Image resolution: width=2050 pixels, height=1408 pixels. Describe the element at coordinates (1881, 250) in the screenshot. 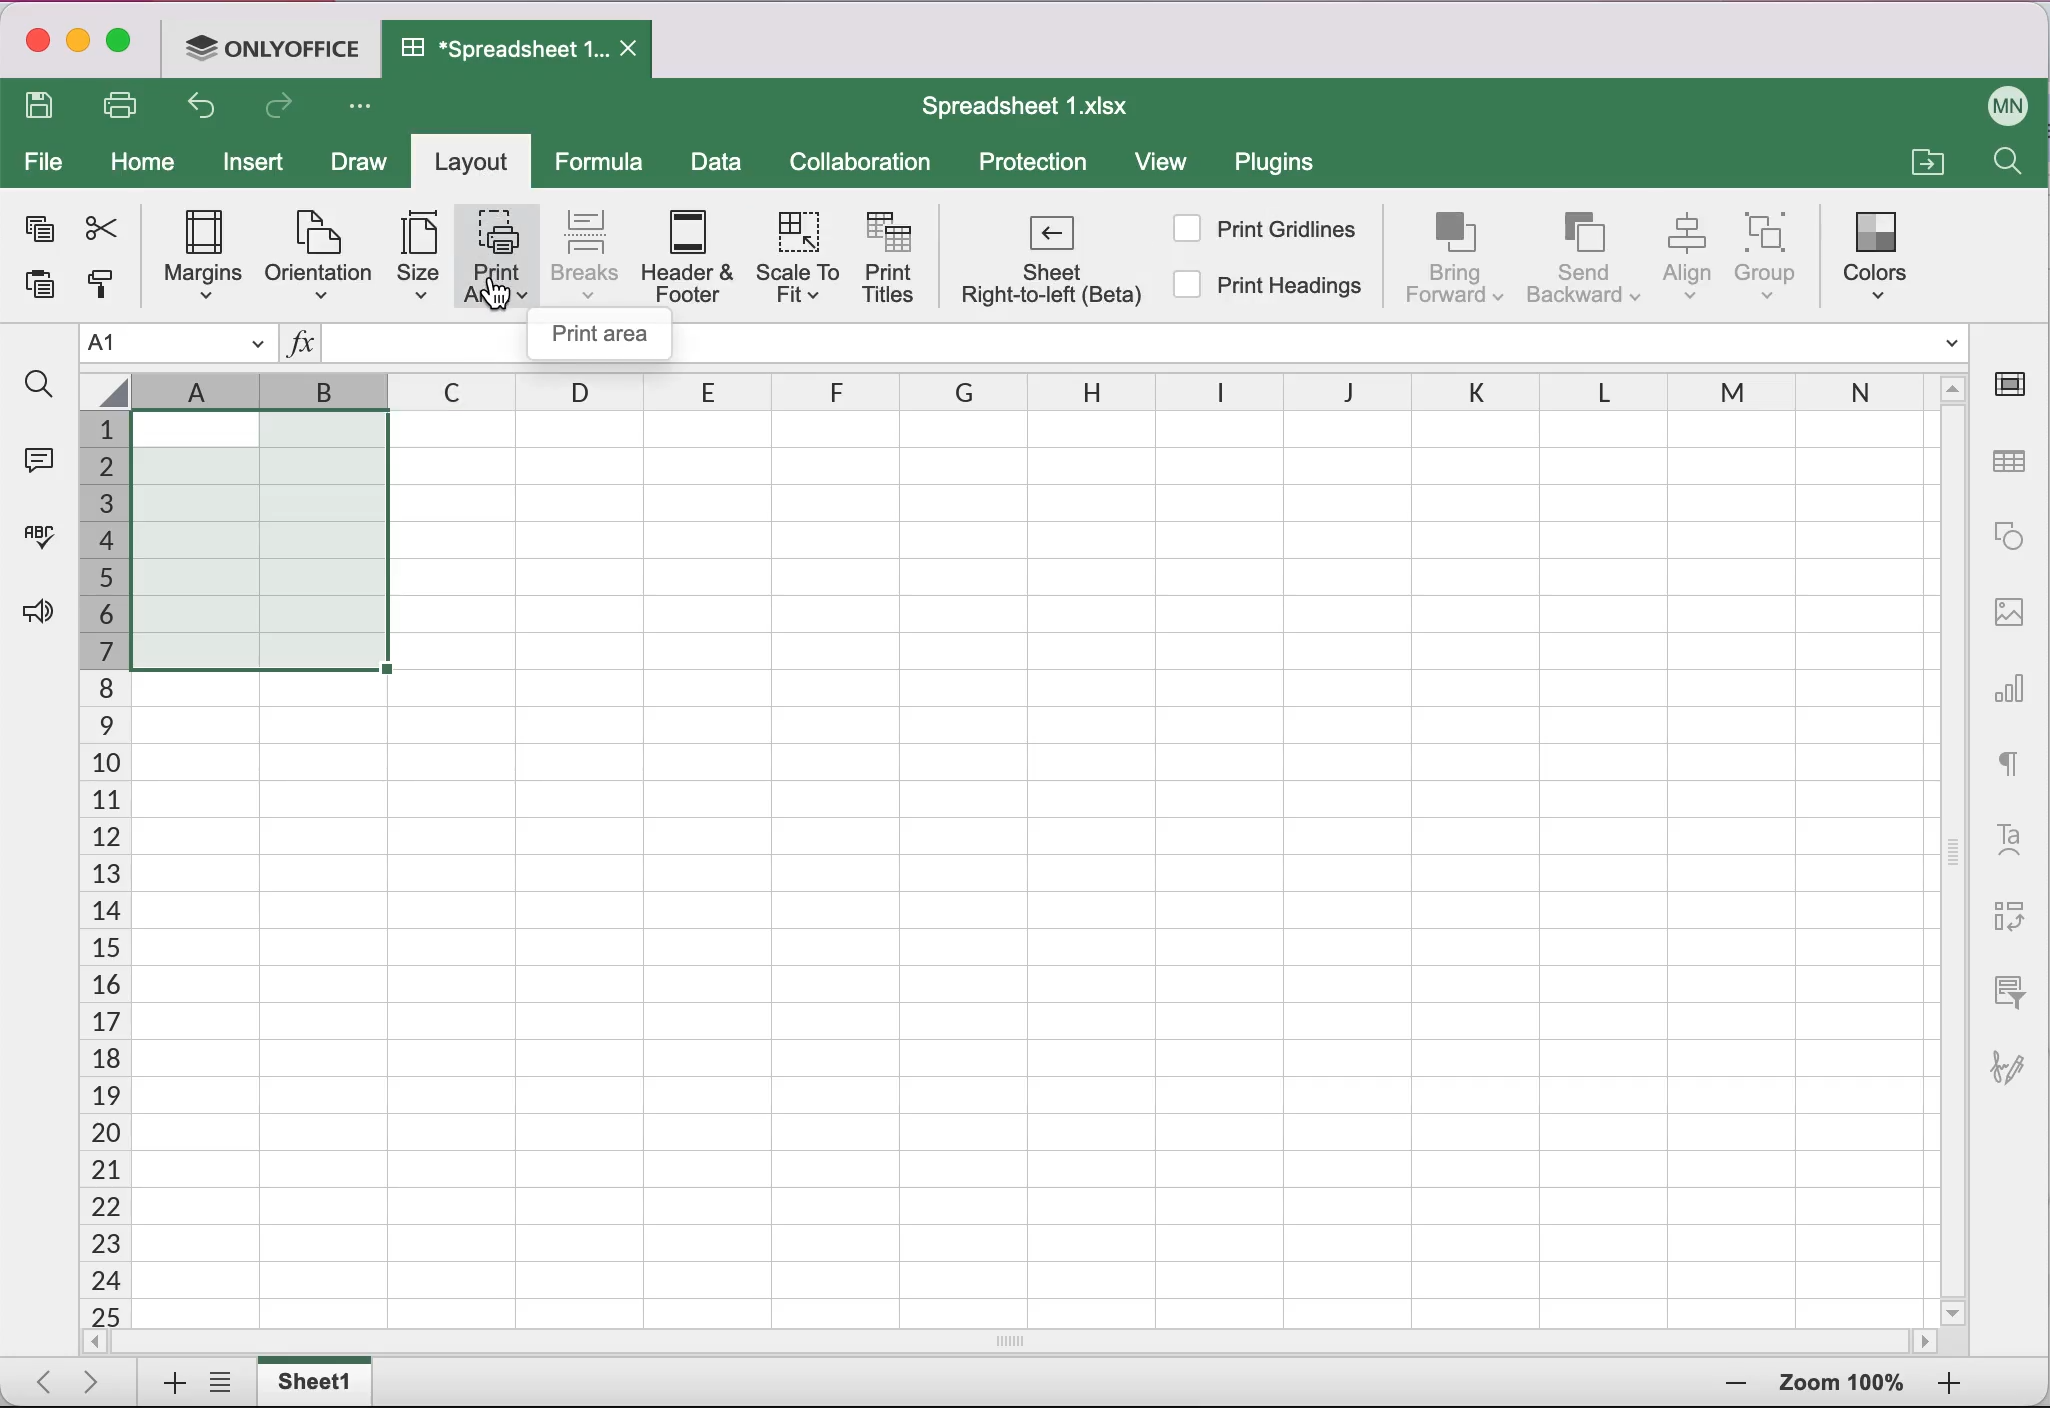

I see `Colors` at that location.